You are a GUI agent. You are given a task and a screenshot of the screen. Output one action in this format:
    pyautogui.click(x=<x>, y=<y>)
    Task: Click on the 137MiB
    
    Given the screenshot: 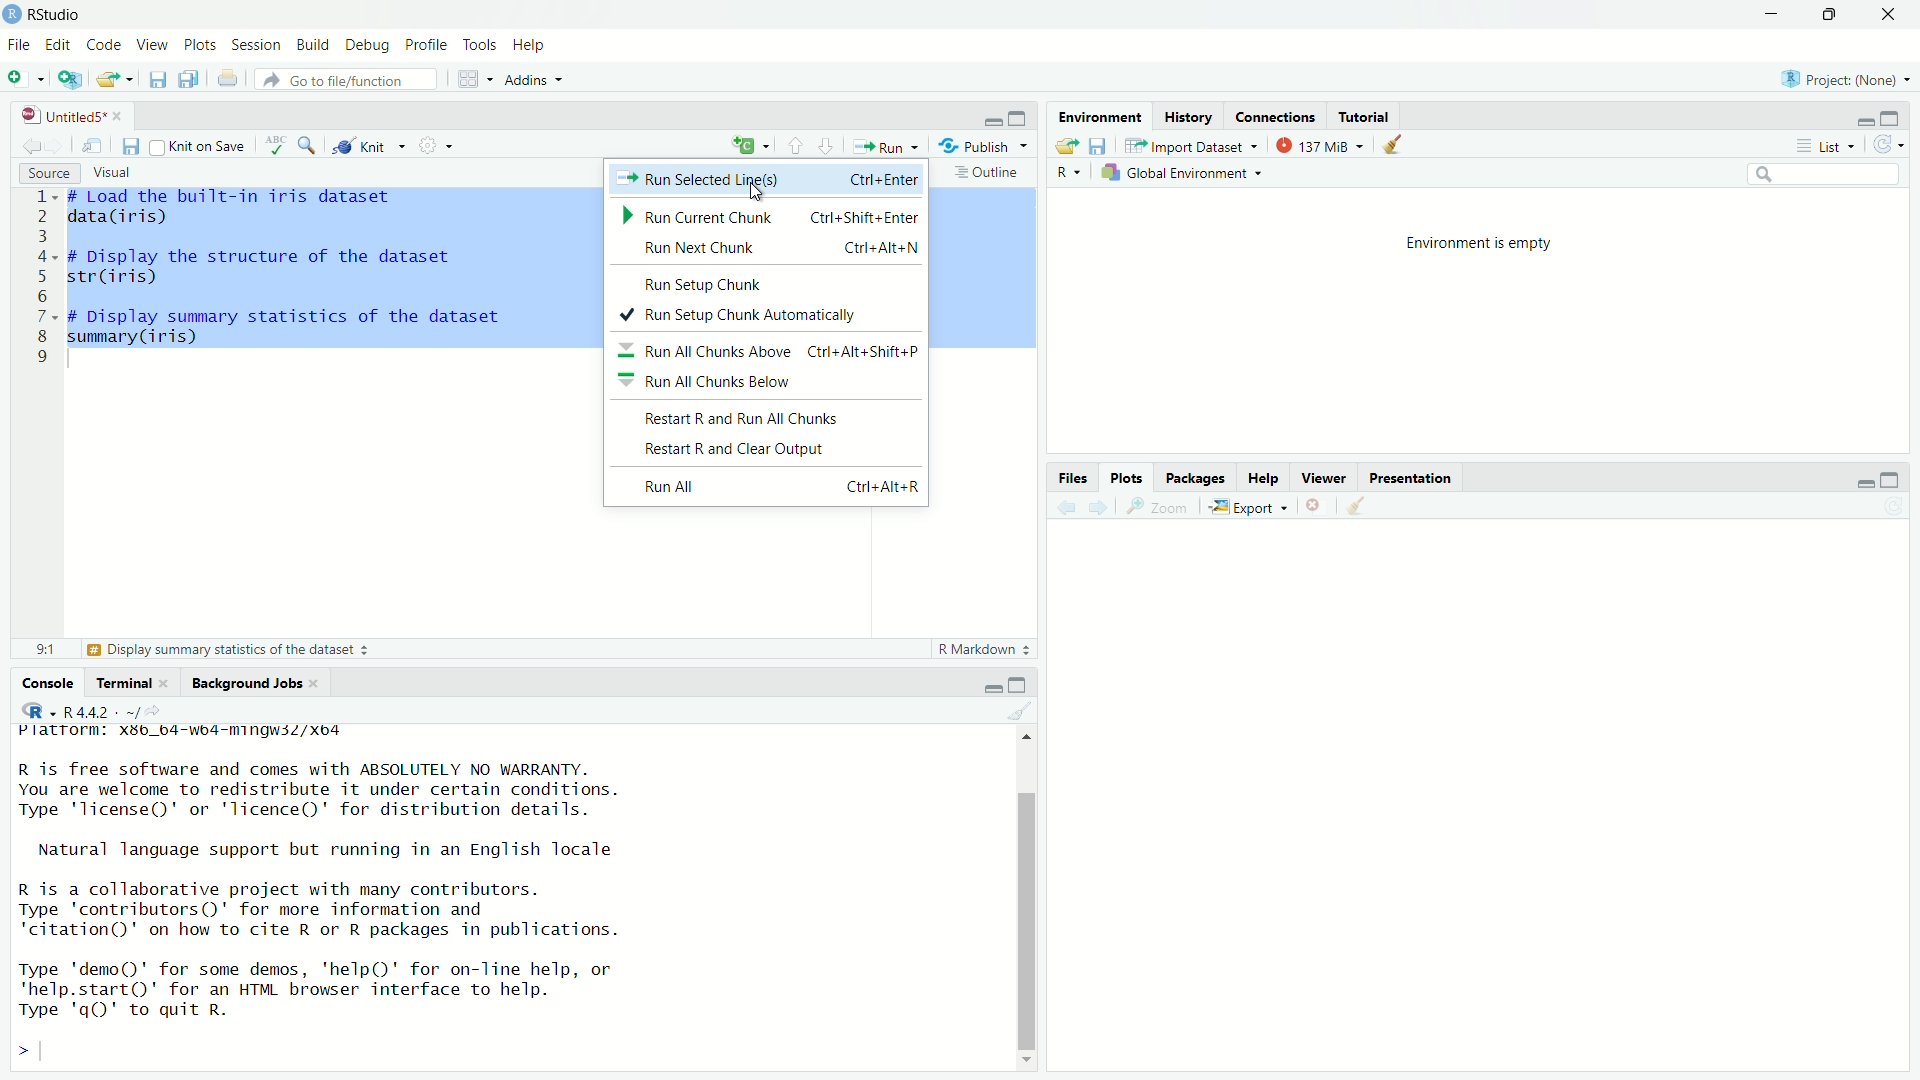 What is the action you would take?
    pyautogui.click(x=1319, y=144)
    